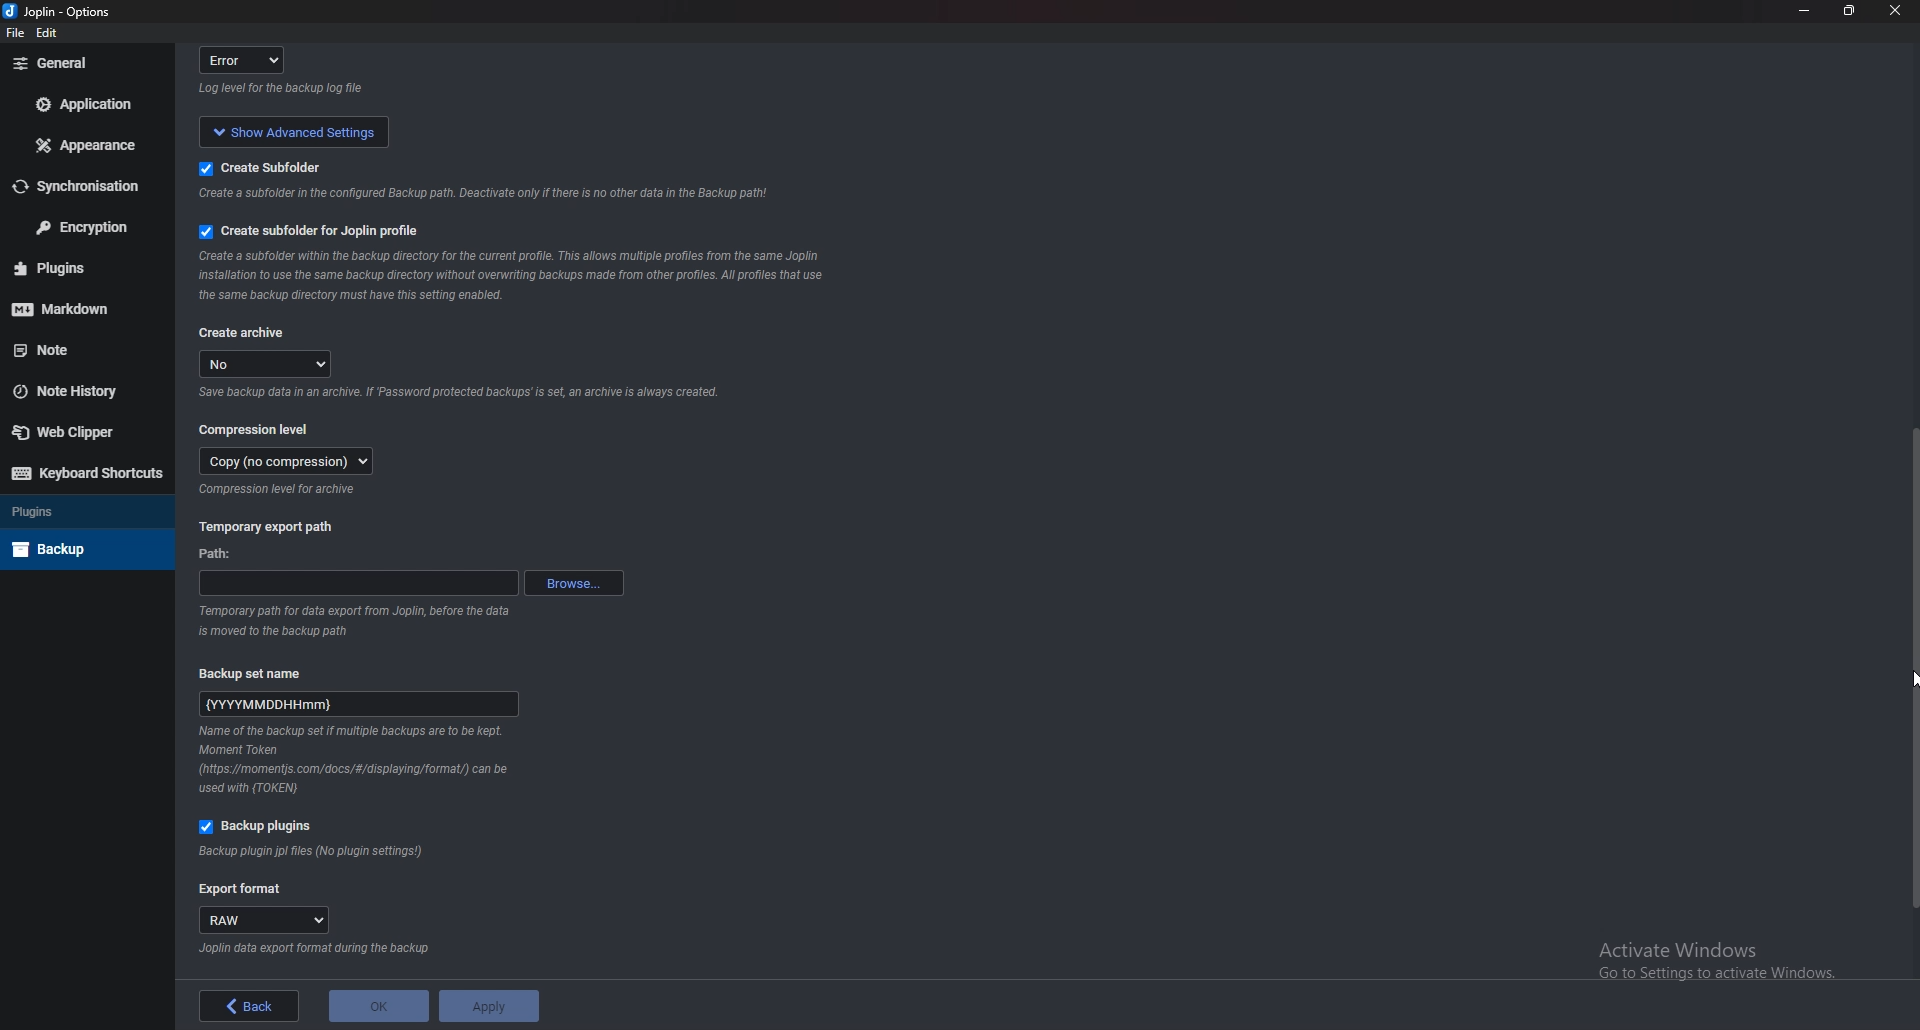 This screenshot has height=1030, width=1920. I want to click on raw, so click(267, 921).